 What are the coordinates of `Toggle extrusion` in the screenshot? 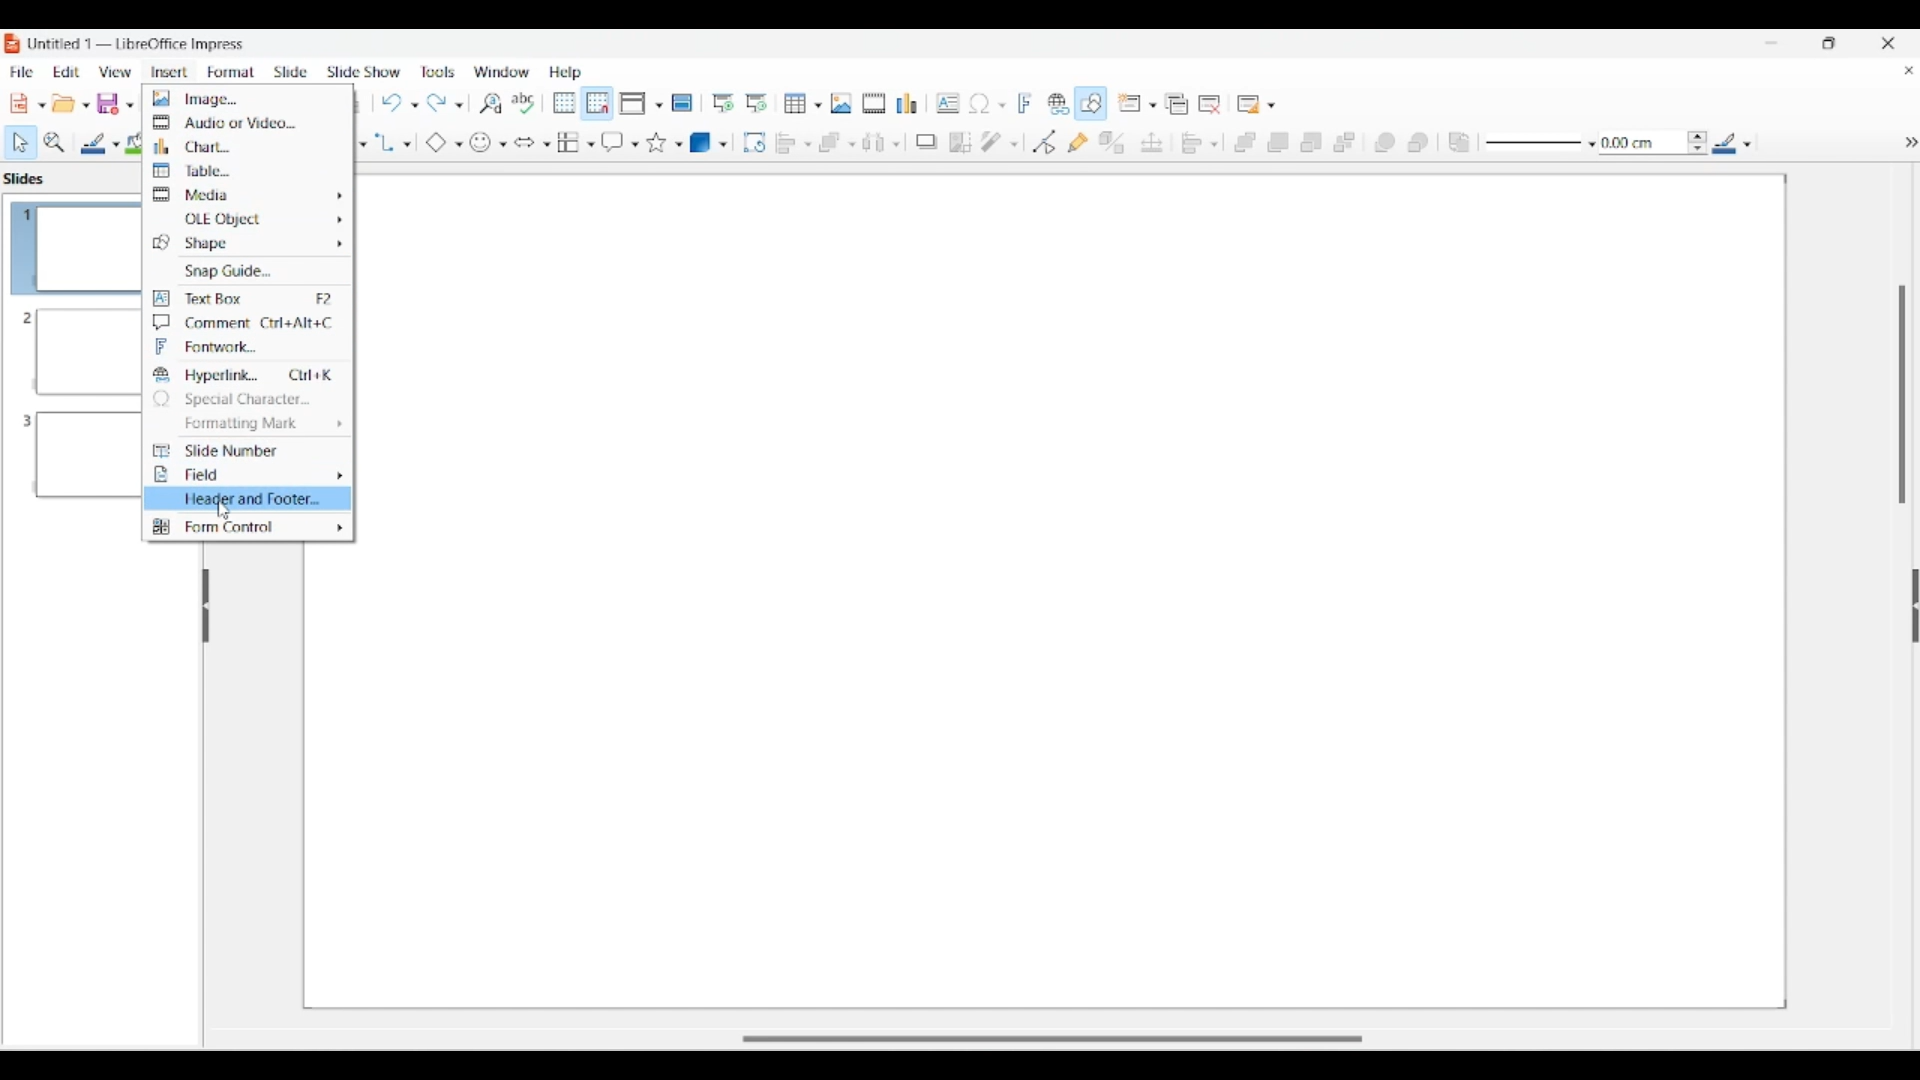 It's located at (1113, 142).